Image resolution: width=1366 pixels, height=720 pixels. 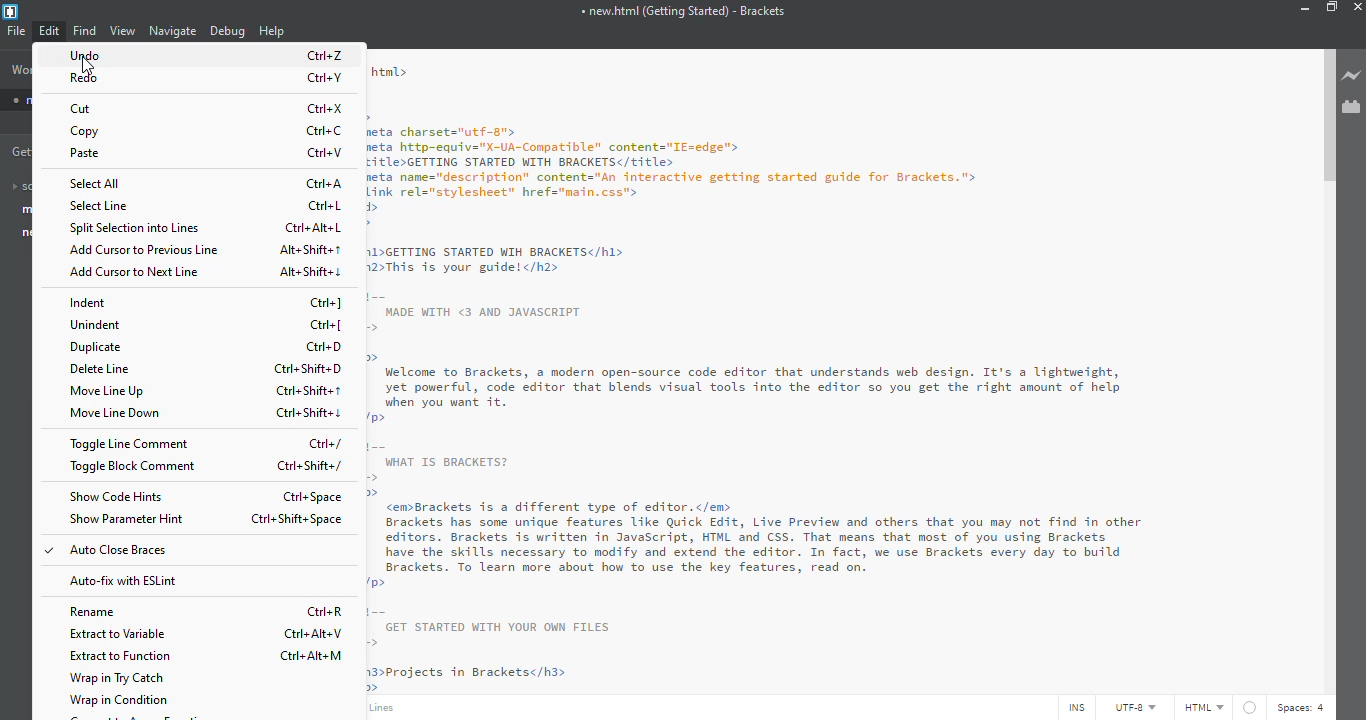 What do you see at coordinates (119, 414) in the screenshot?
I see `move line down` at bounding box center [119, 414].